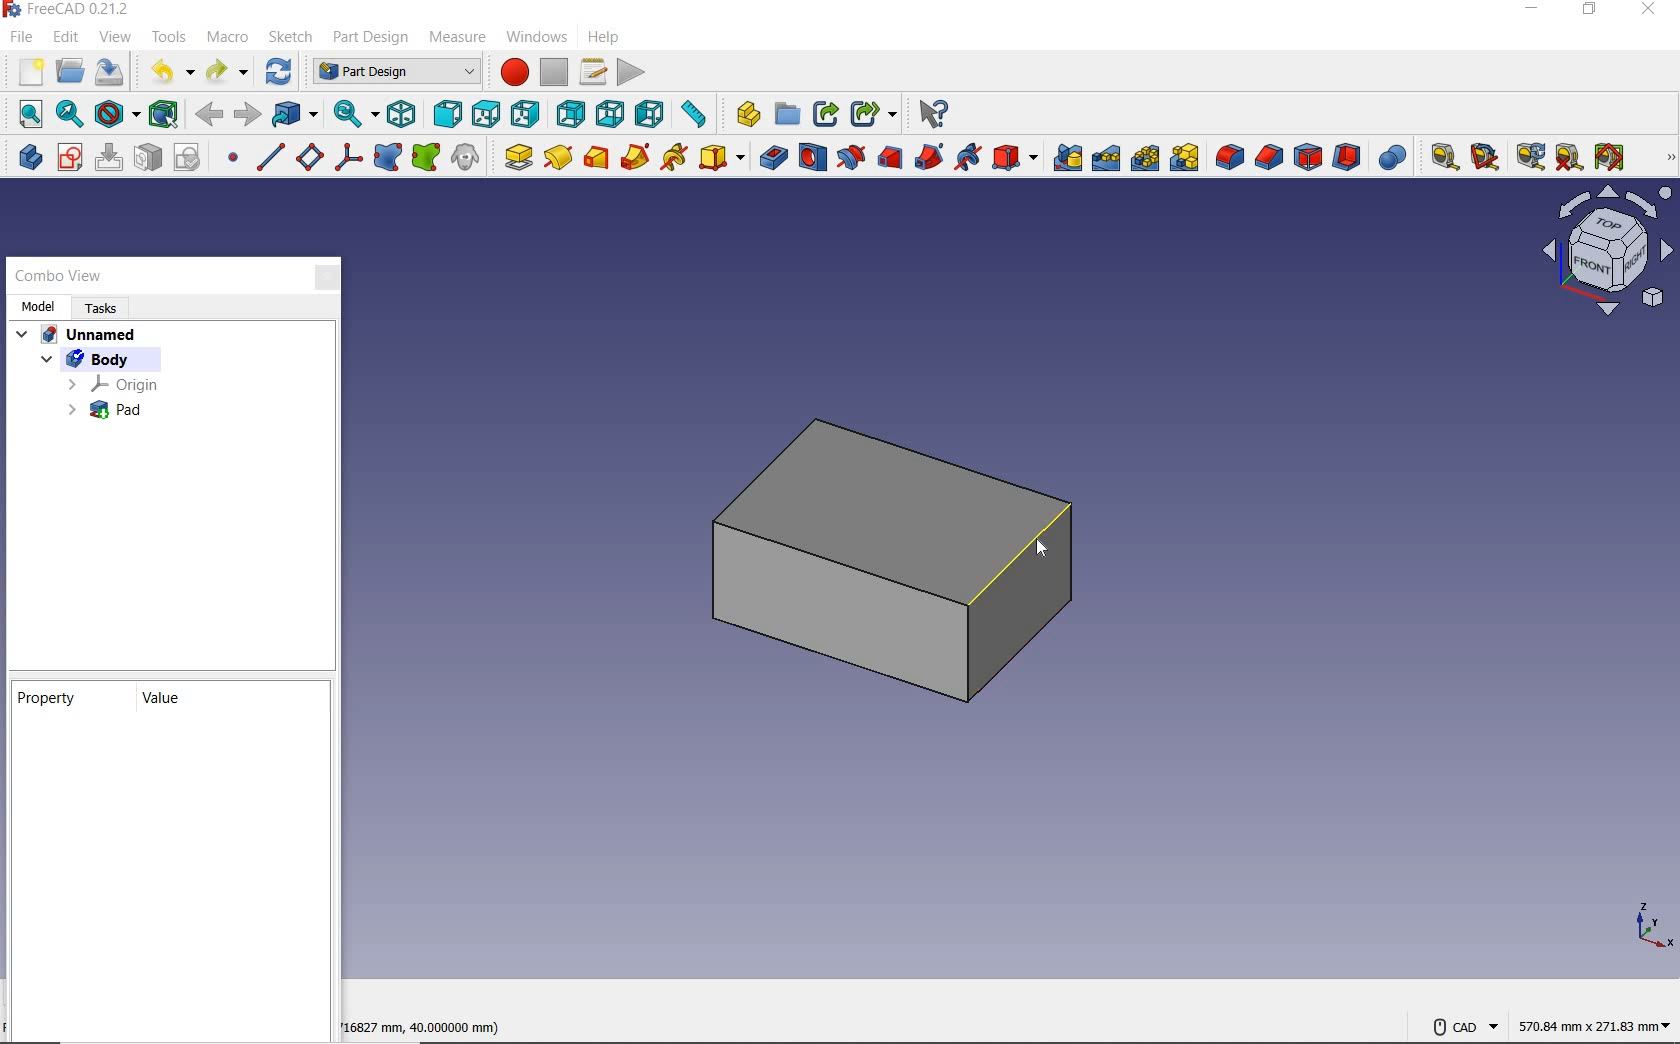 This screenshot has height=1044, width=1680. I want to click on additive helix, so click(675, 158).